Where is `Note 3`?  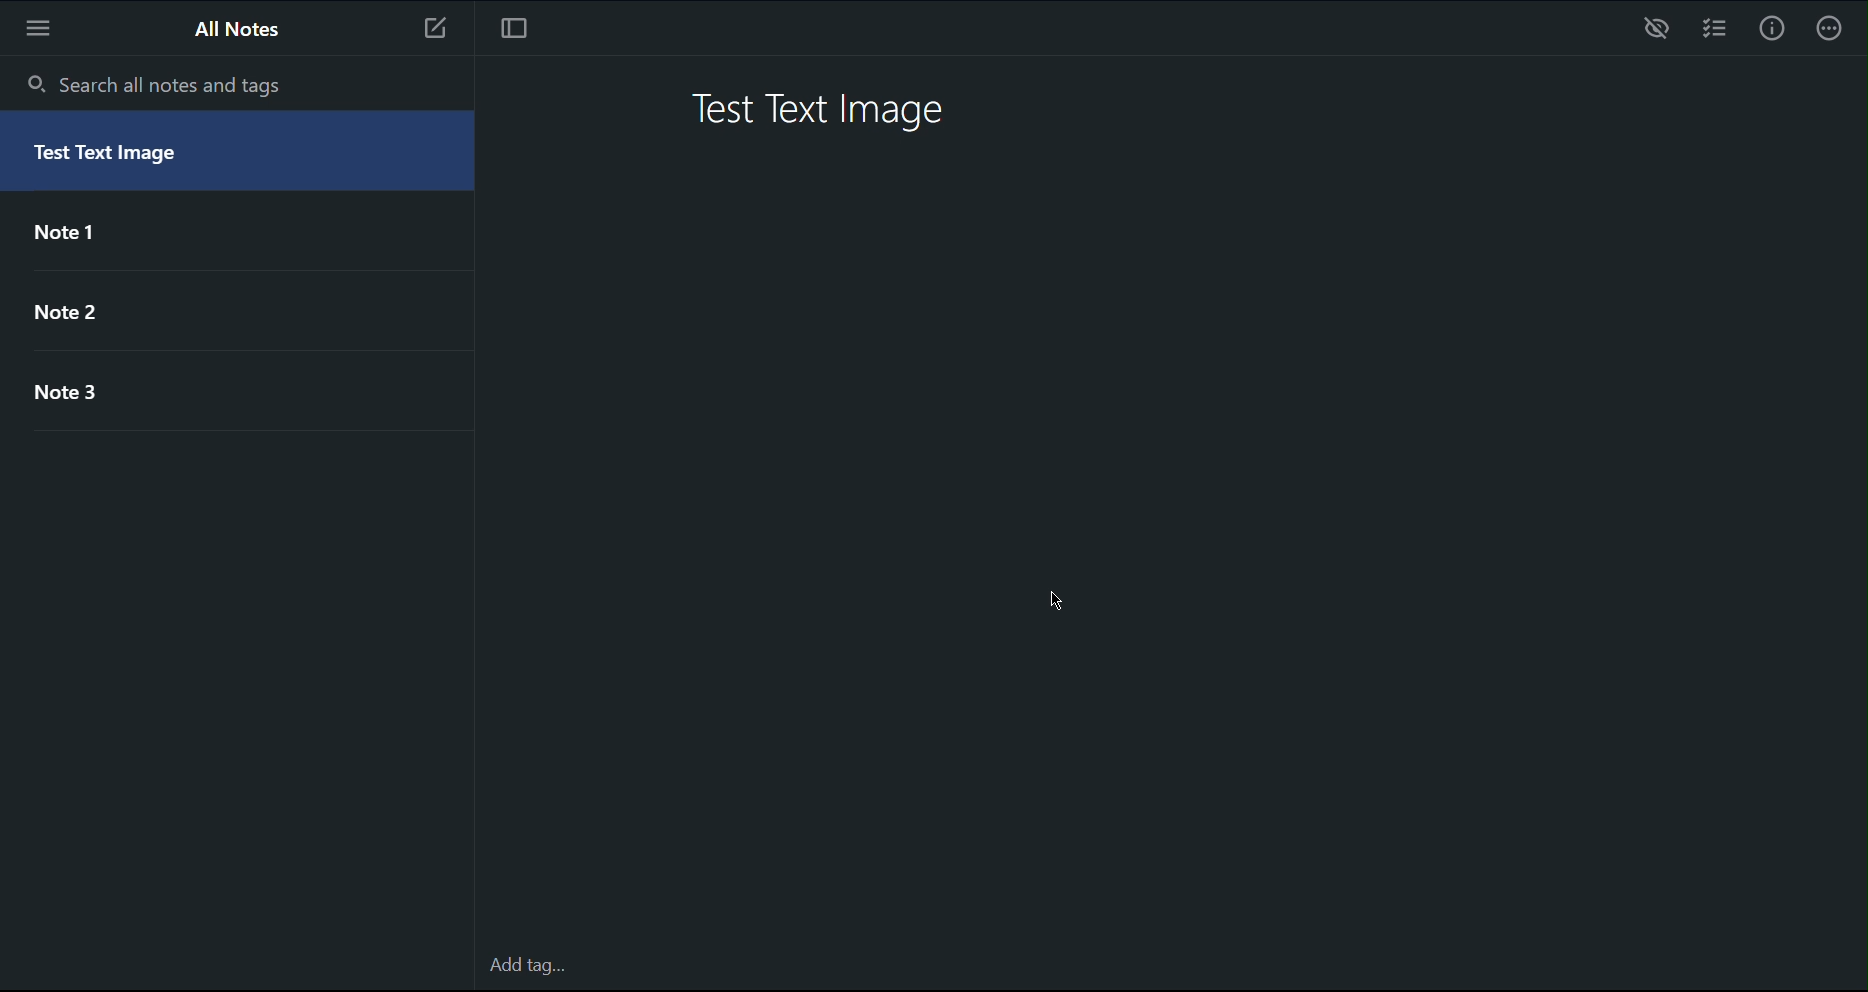
Note 3 is located at coordinates (75, 395).